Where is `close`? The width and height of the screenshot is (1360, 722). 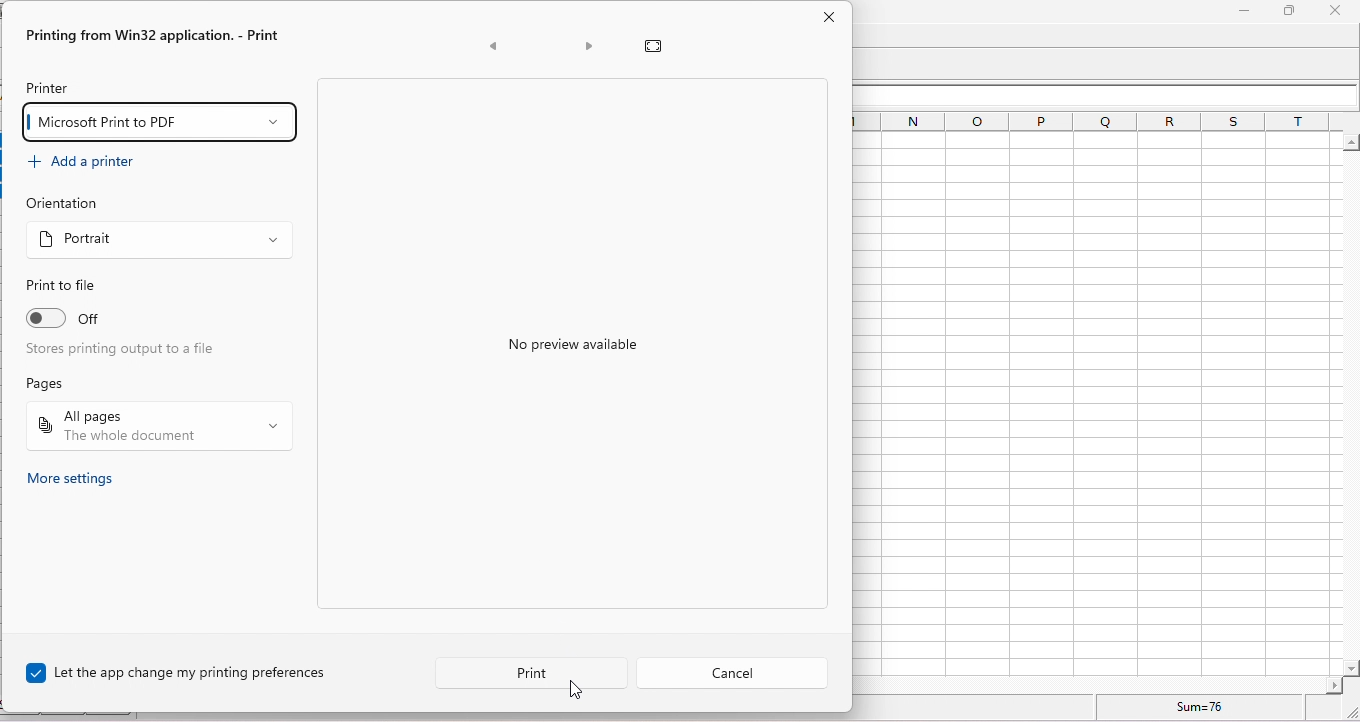
close is located at coordinates (1334, 11).